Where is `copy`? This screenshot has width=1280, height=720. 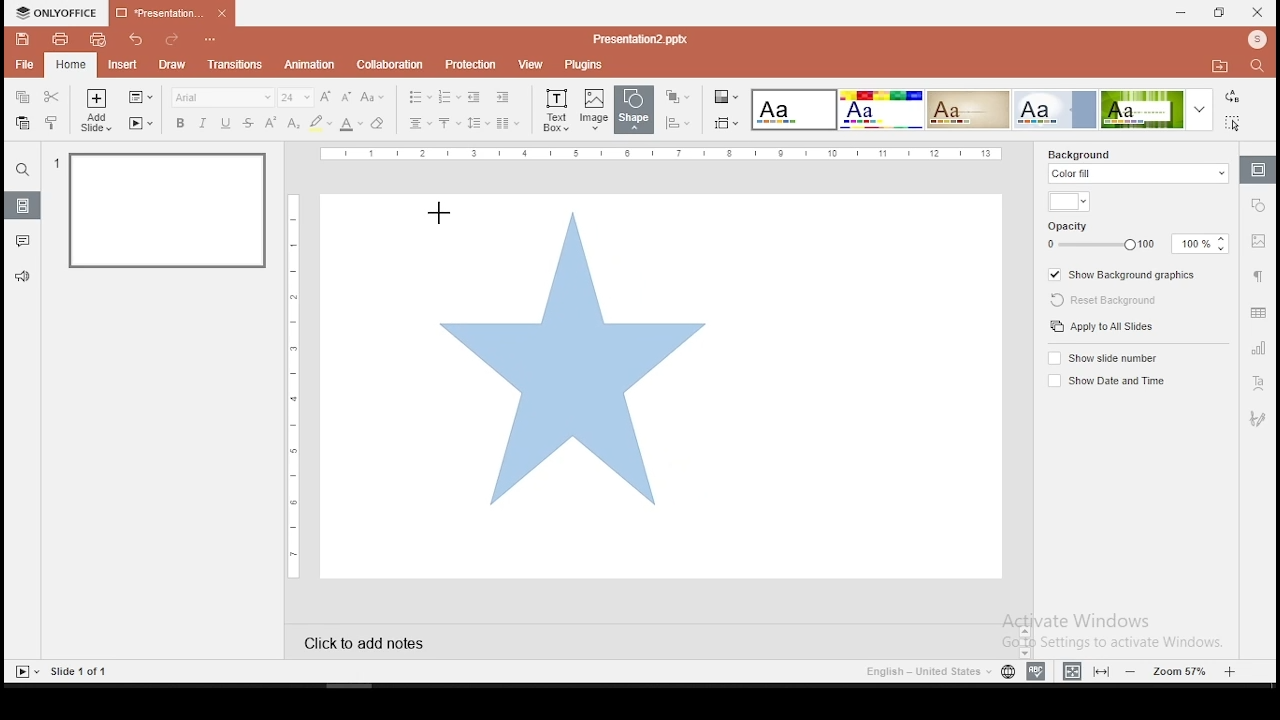
copy is located at coordinates (21, 98).